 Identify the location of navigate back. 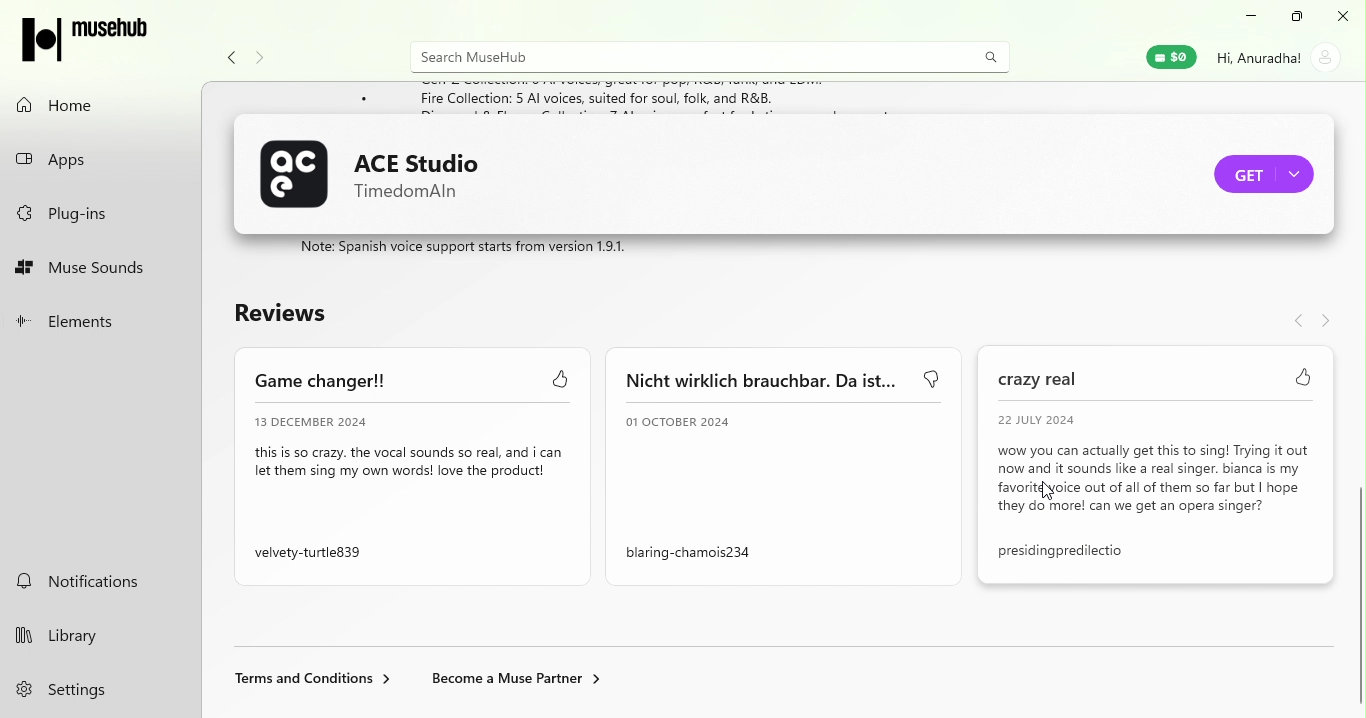
(1295, 322).